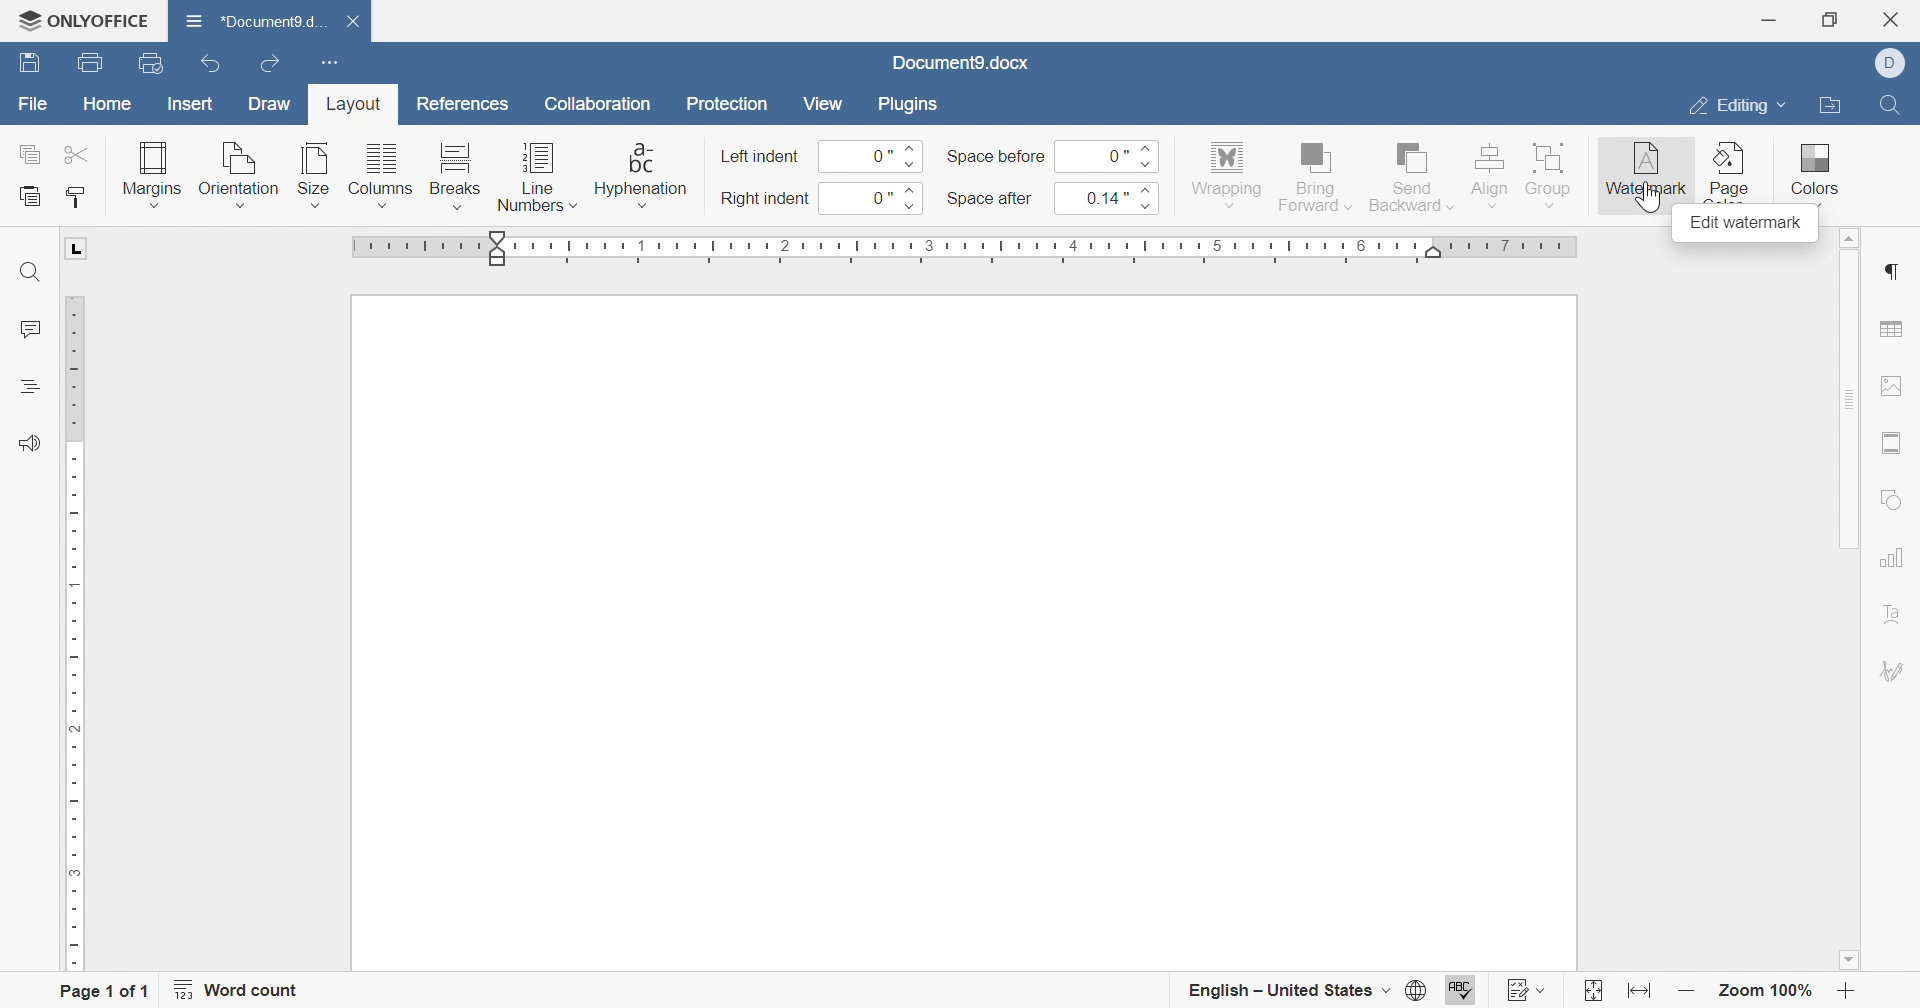  What do you see at coordinates (1893, 502) in the screenshot?
I see `shape settings` at bounding box center [1893, 502].